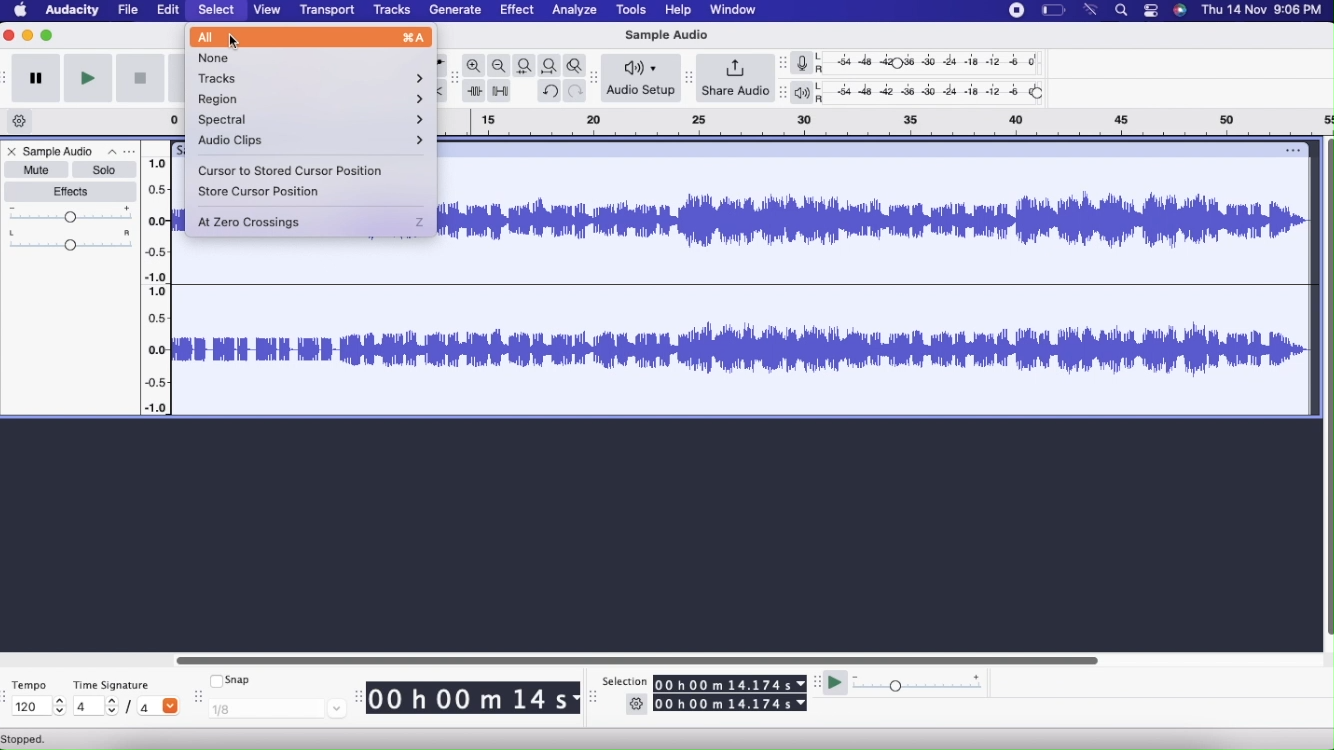 The height and width of the screenshot is (750, 1334). I want to click on Search , so click(1125, 11).